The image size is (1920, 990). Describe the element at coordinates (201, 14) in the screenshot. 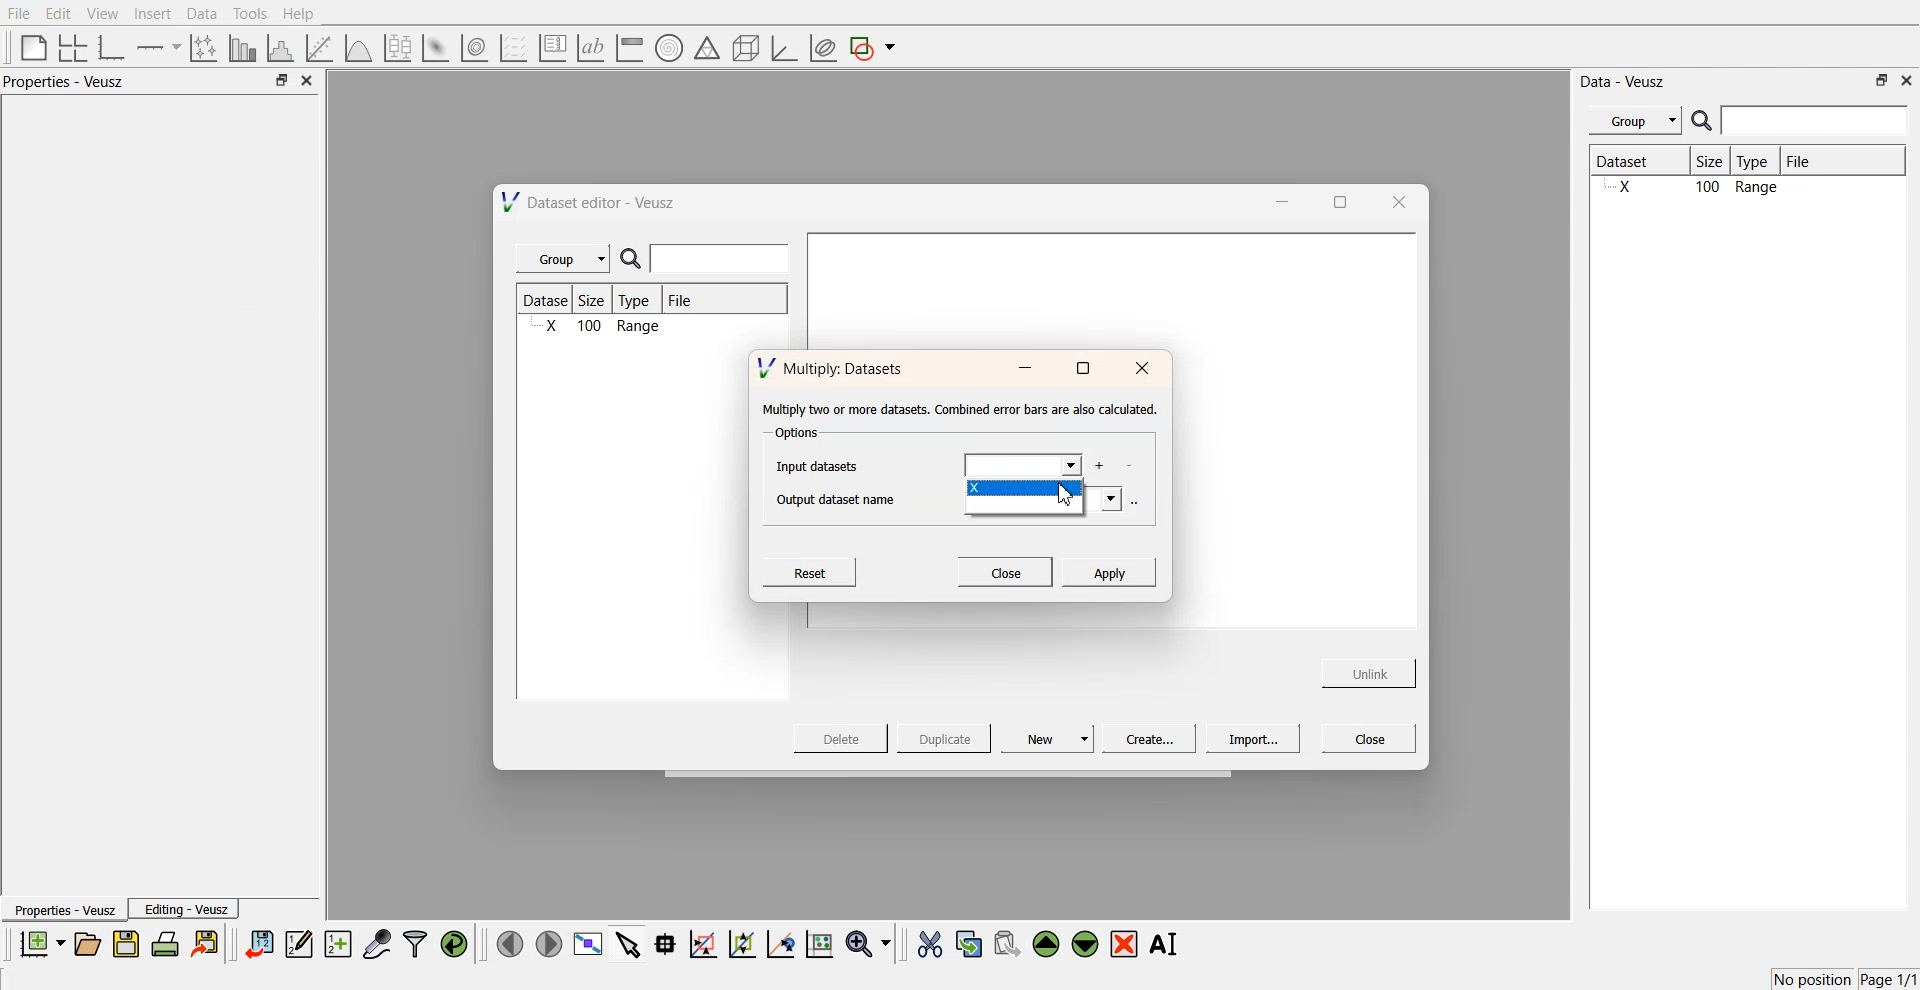

I see `Data` at that location.